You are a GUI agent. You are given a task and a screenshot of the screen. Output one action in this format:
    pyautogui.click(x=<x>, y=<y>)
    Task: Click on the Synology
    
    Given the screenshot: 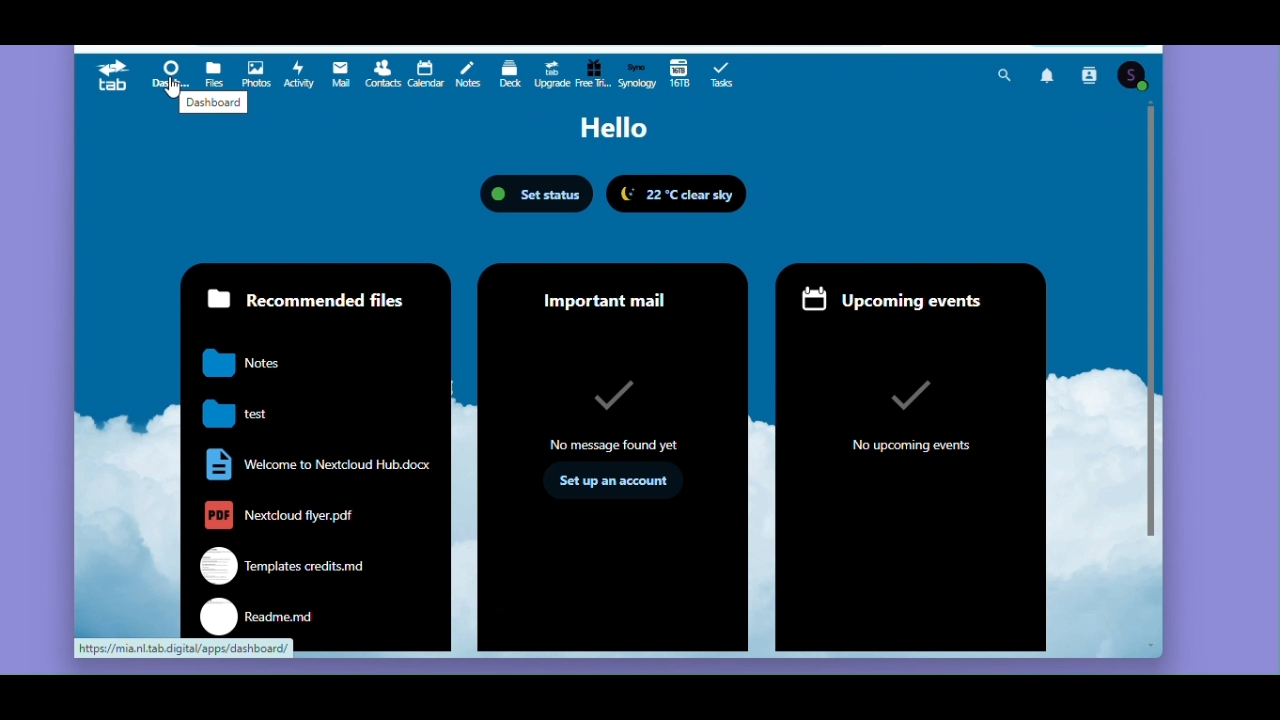 What is the action you would take?
    pyautogui.click(x=637, y=74)
    